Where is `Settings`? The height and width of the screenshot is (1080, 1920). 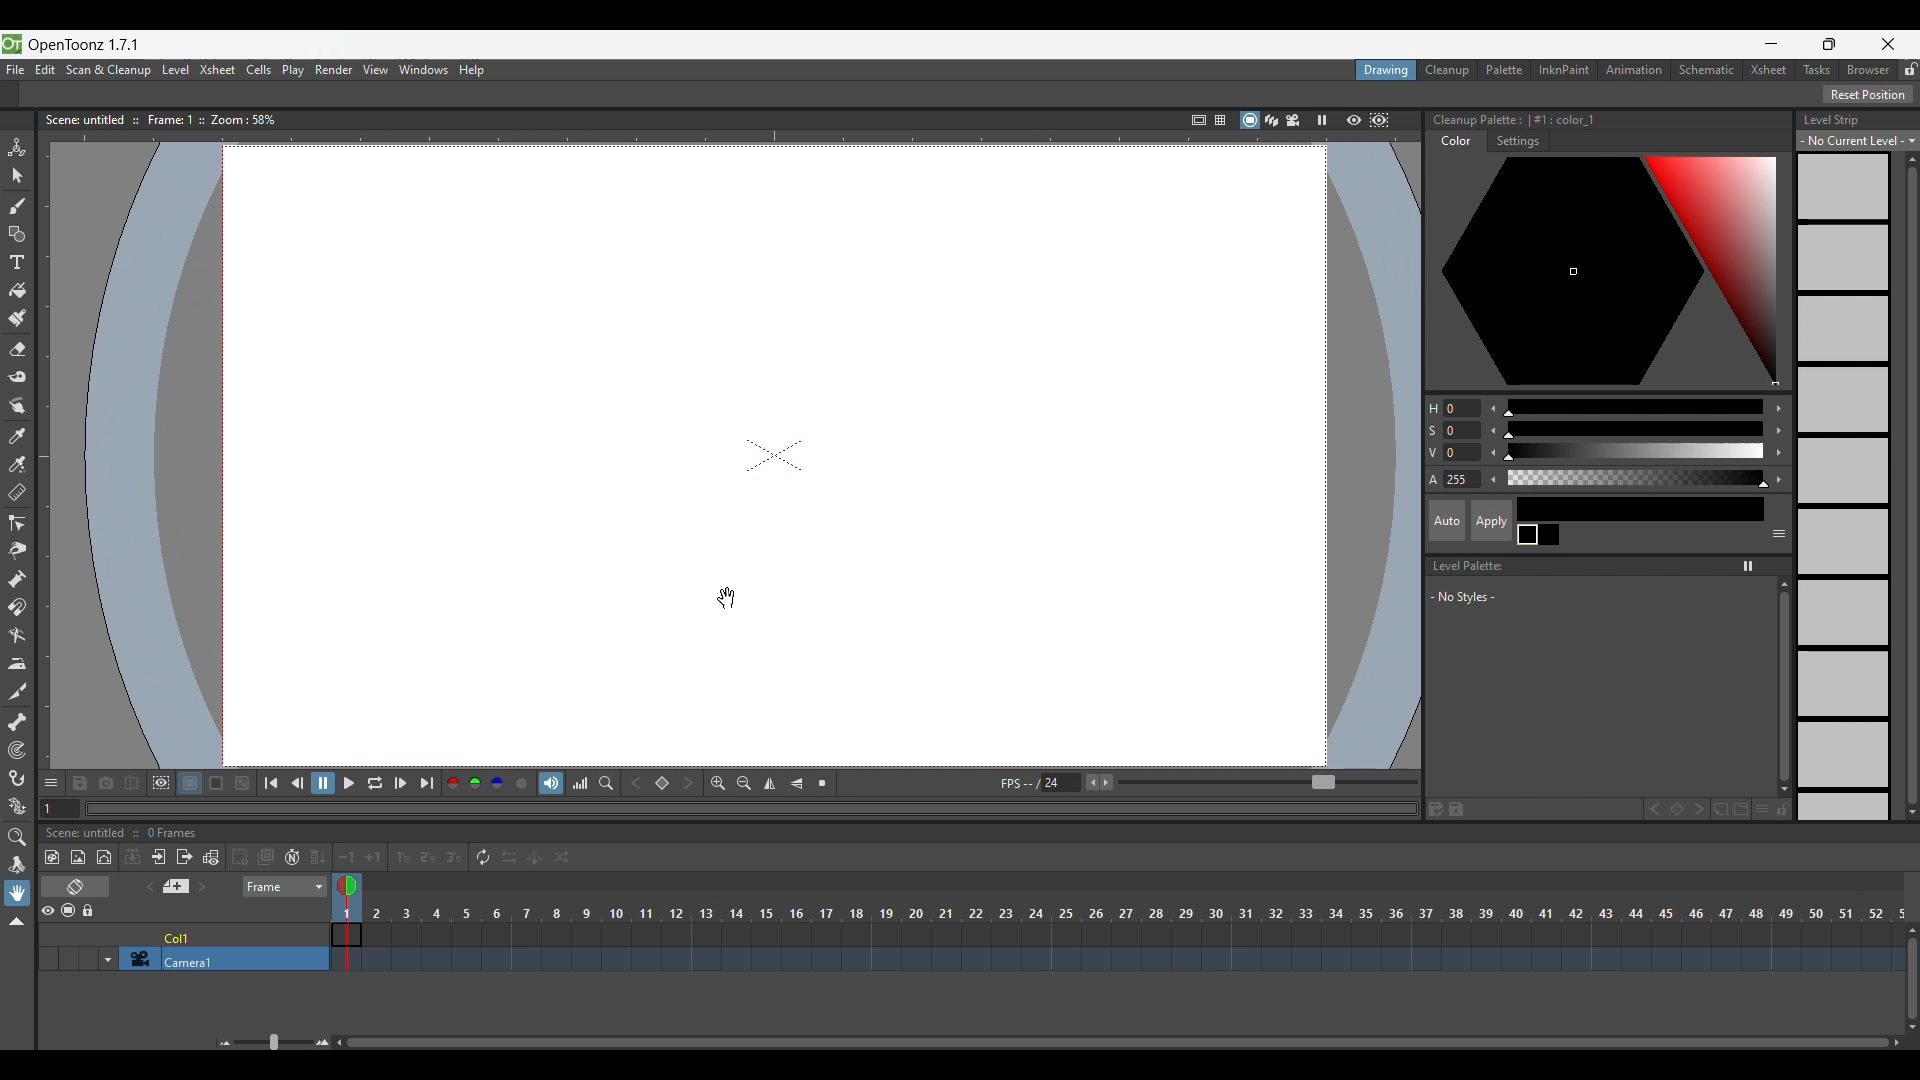
Settings is located at coordinates (1518, 140).